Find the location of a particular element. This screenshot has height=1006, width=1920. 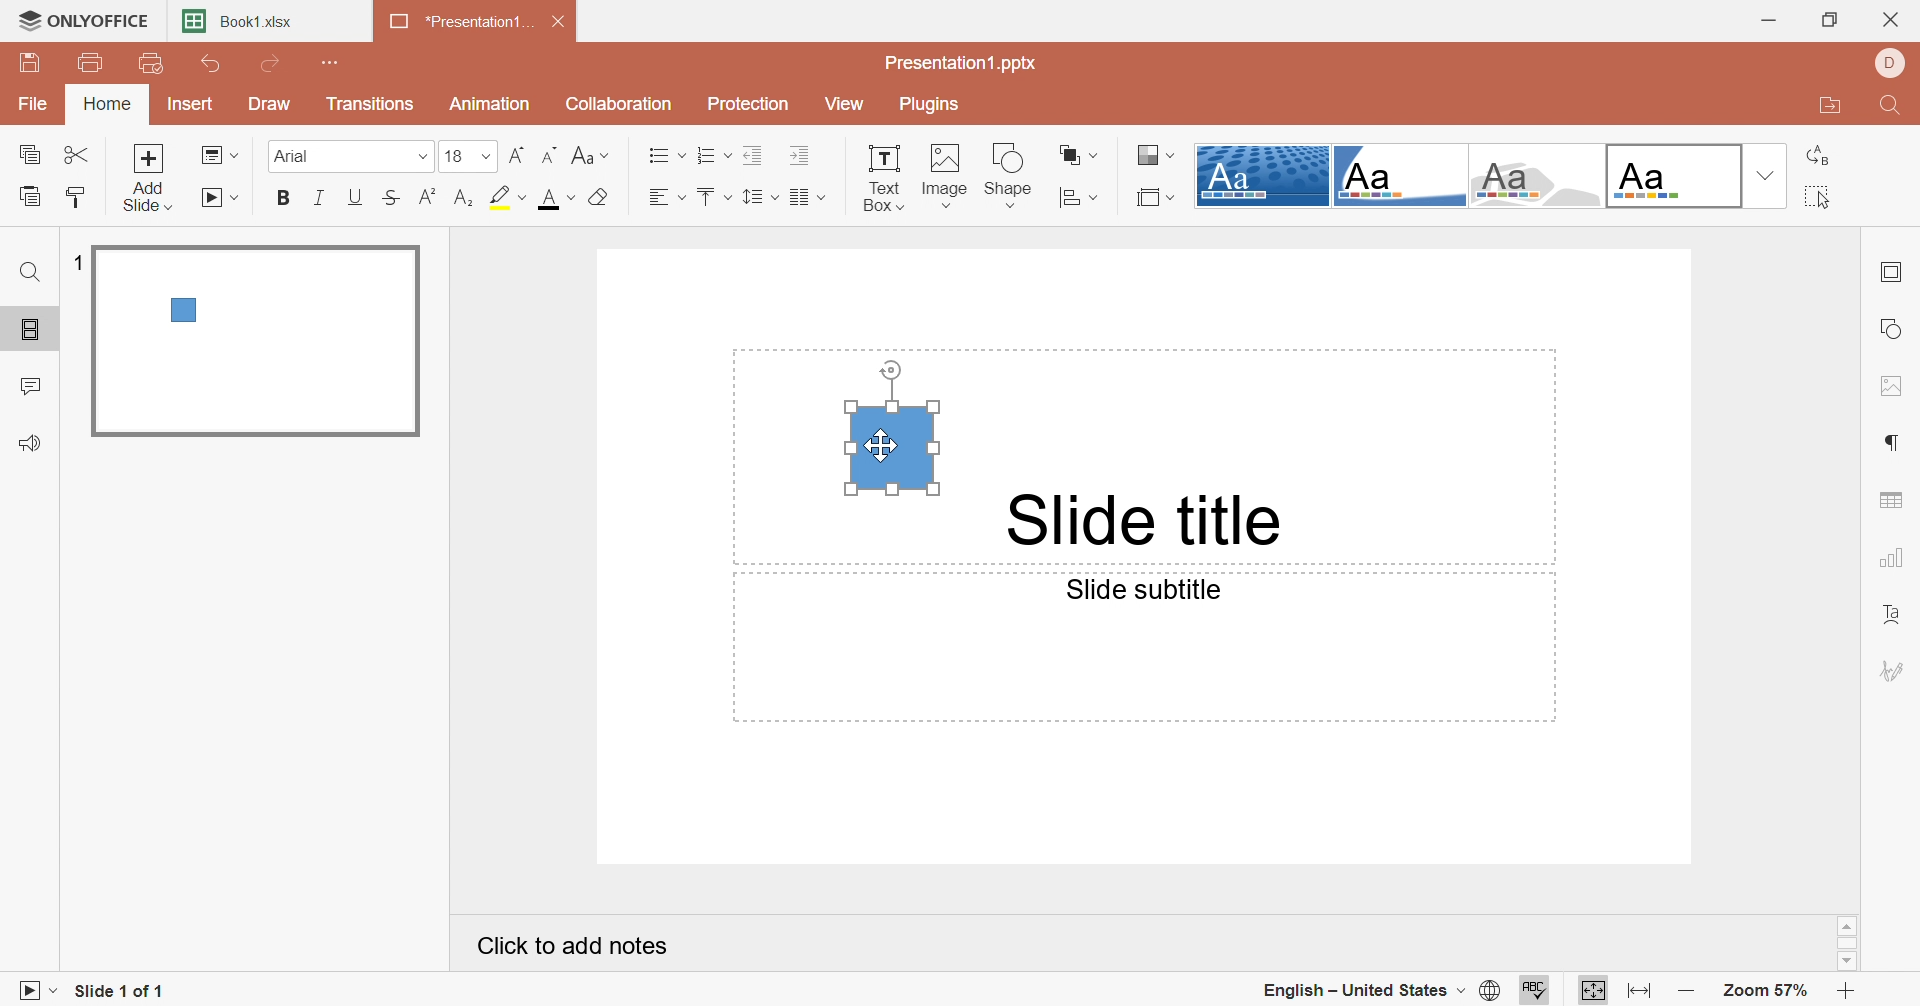

File is located at coordinates (35, 106).